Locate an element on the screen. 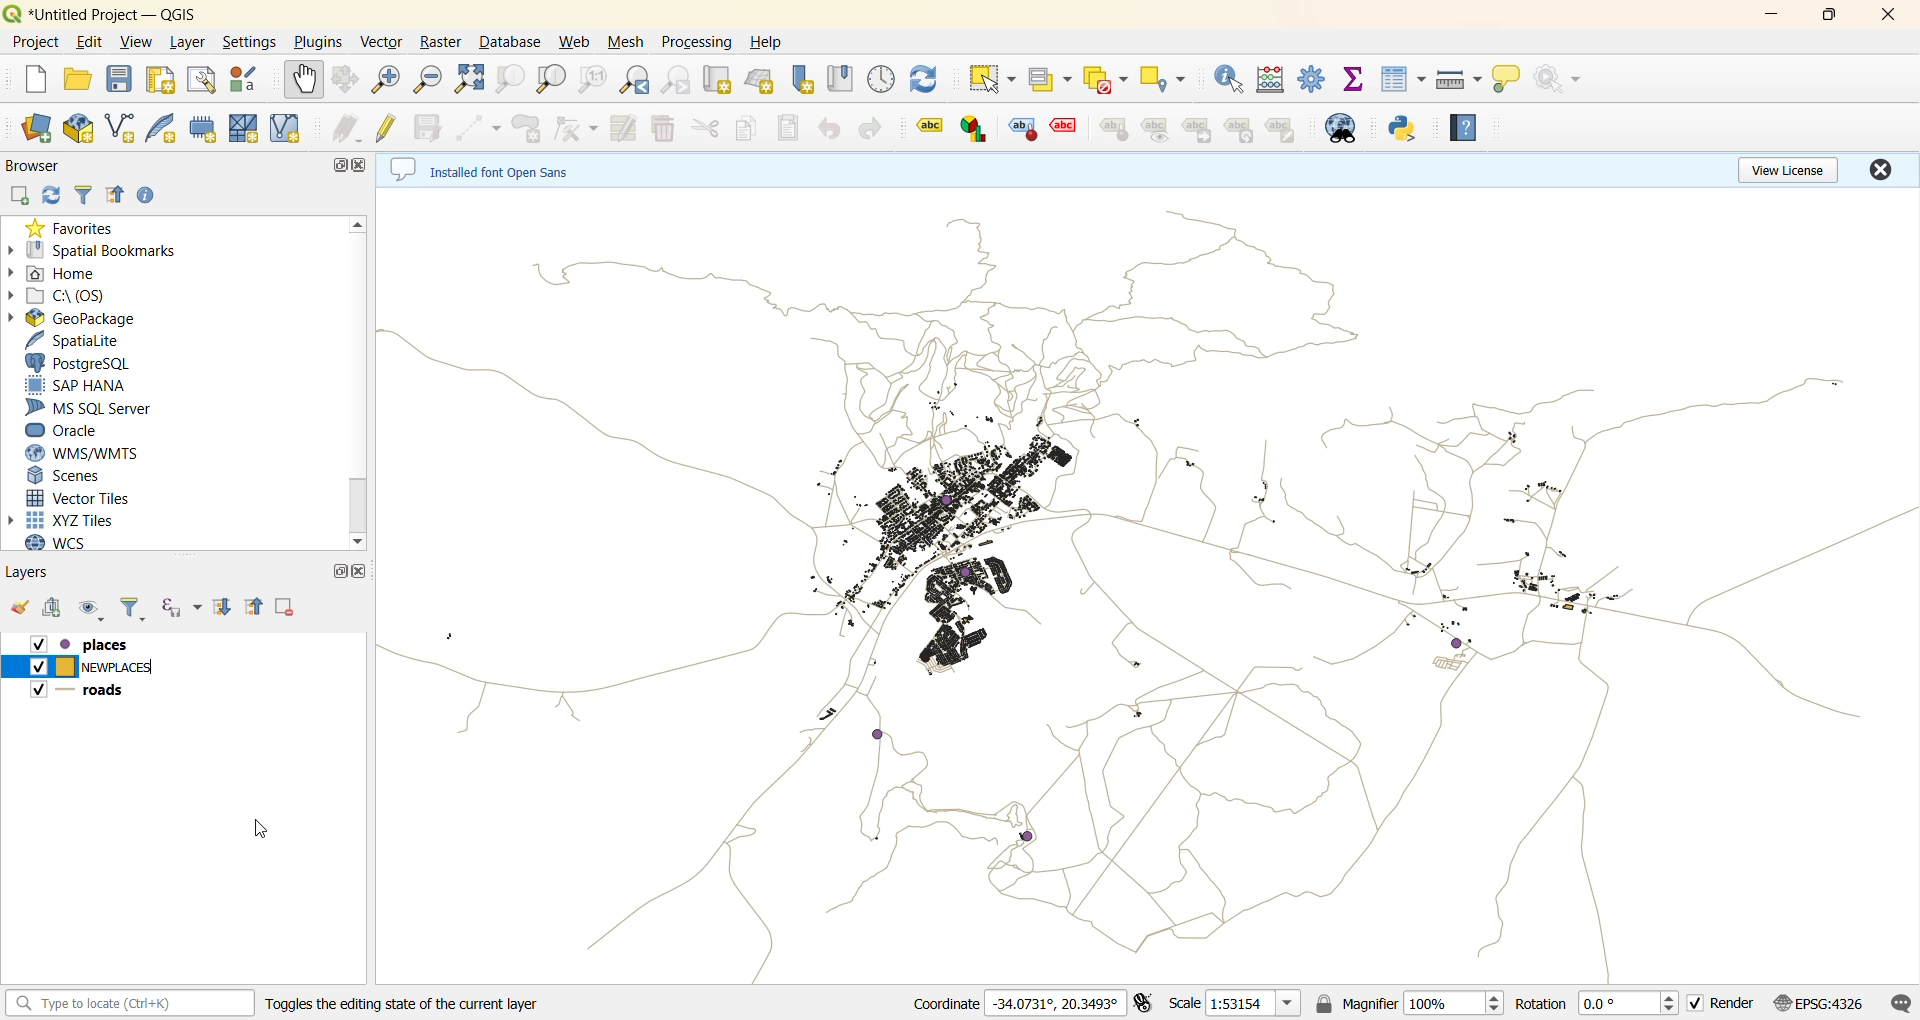 The width and height of the screenshot is (1920, 1020). view is located at coordinates (138, 45).